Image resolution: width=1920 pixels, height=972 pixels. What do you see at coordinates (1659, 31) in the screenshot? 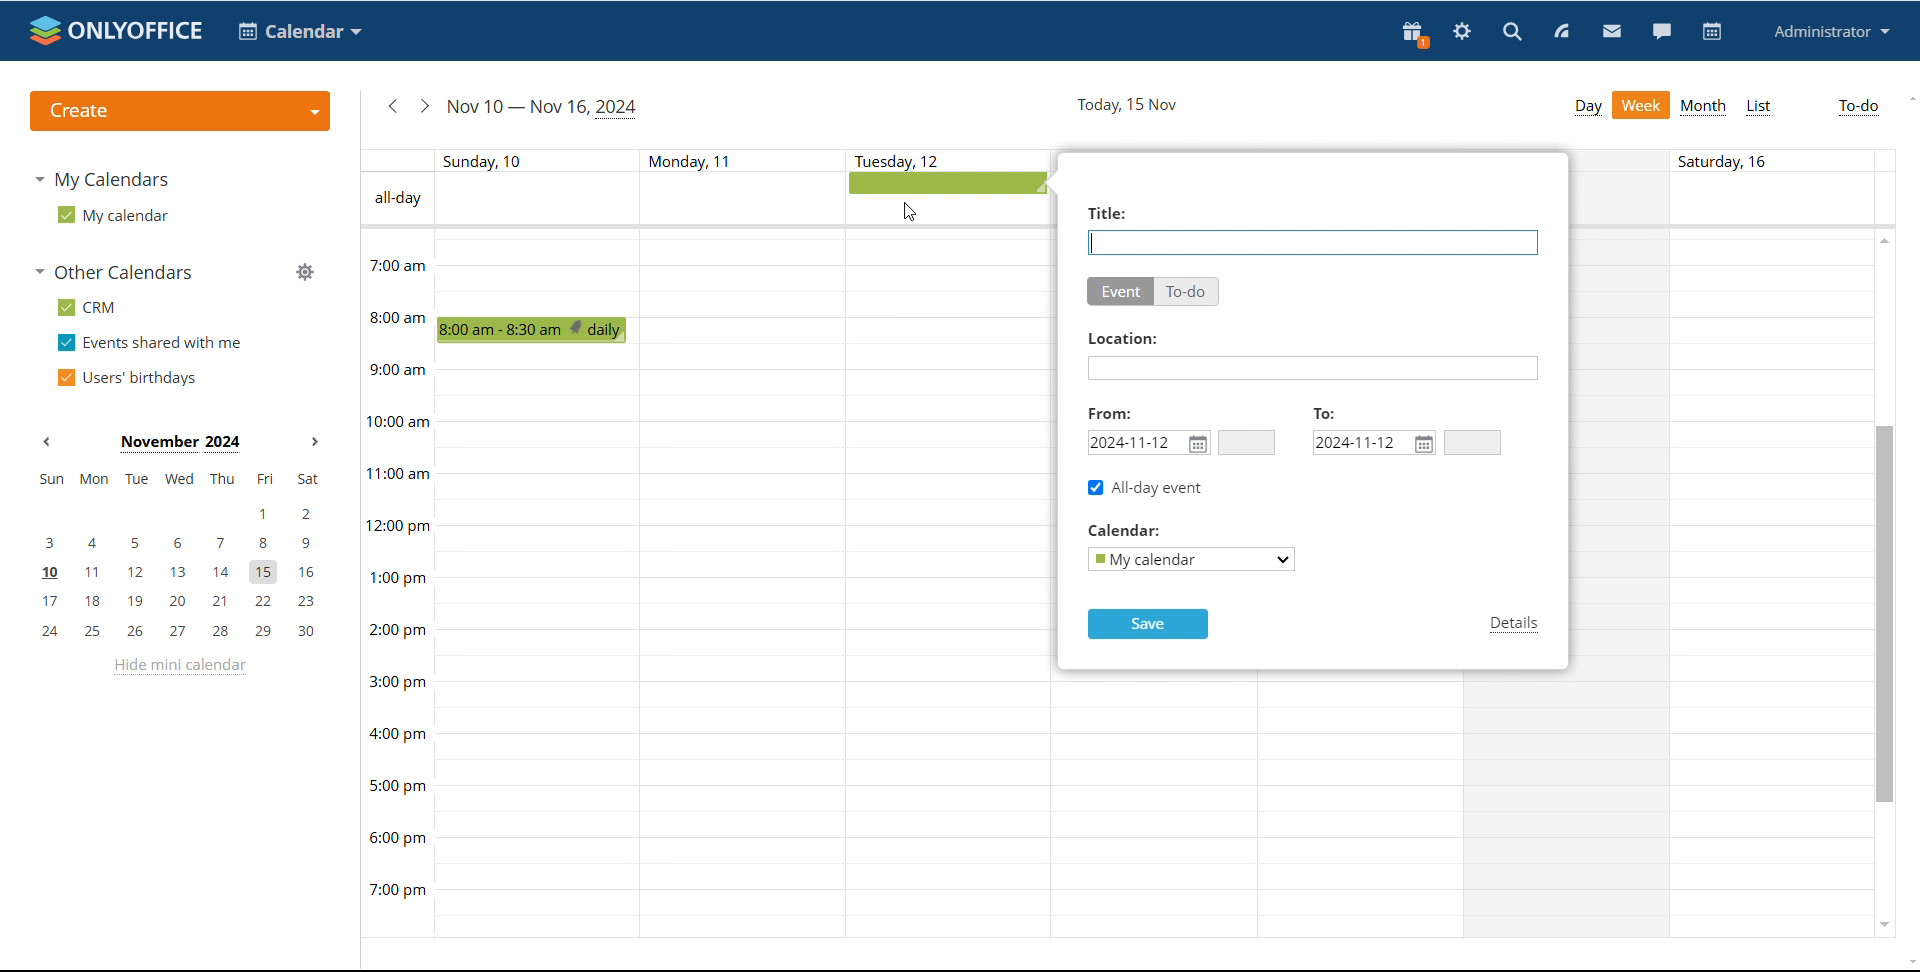
I see `chat` at bounding box center [1659, 31].